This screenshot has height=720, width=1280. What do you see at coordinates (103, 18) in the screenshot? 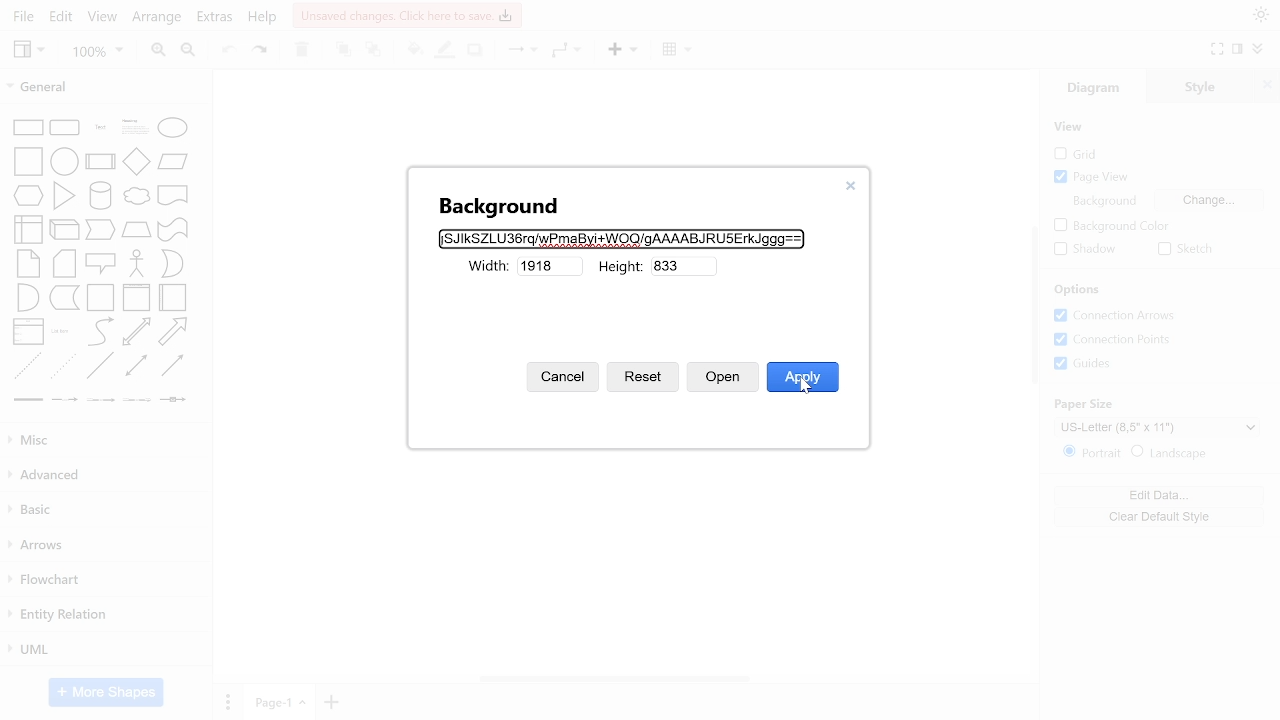
I see `view` at bounding box center [103, 18].